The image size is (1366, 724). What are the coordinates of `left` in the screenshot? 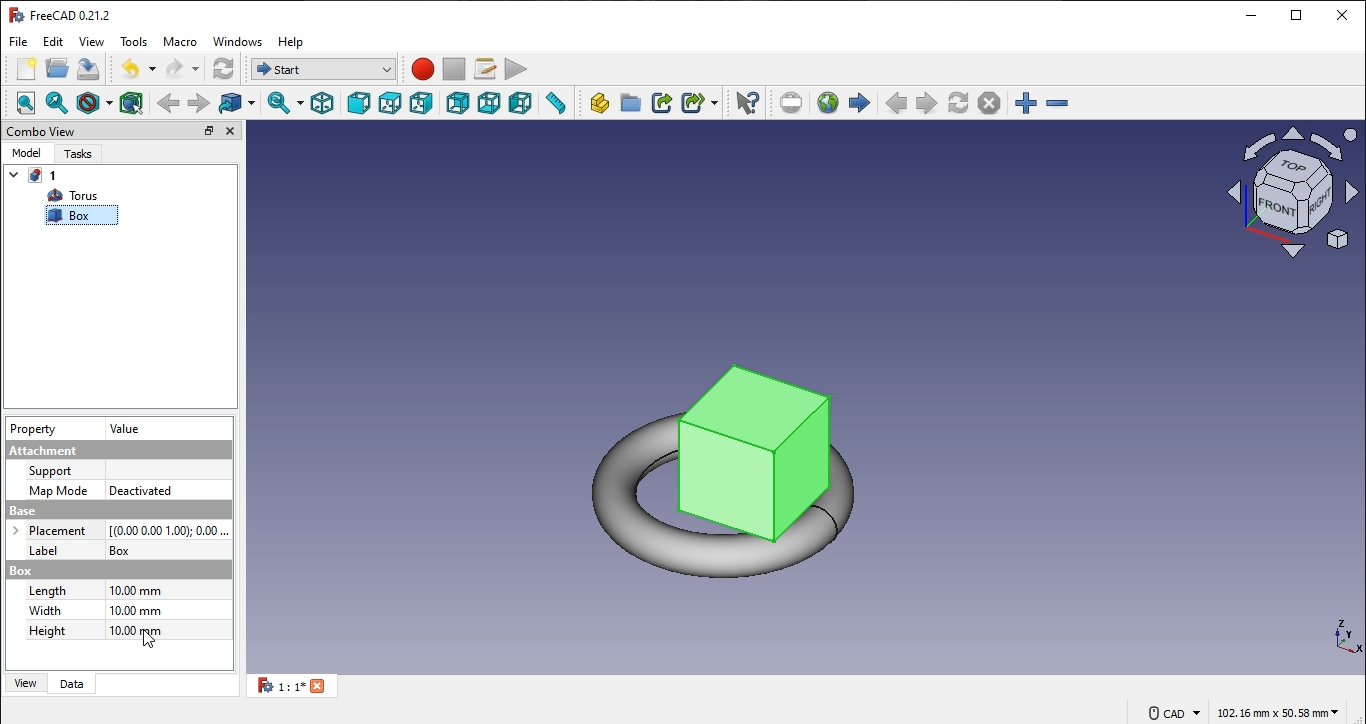 It's located at (521, 103).